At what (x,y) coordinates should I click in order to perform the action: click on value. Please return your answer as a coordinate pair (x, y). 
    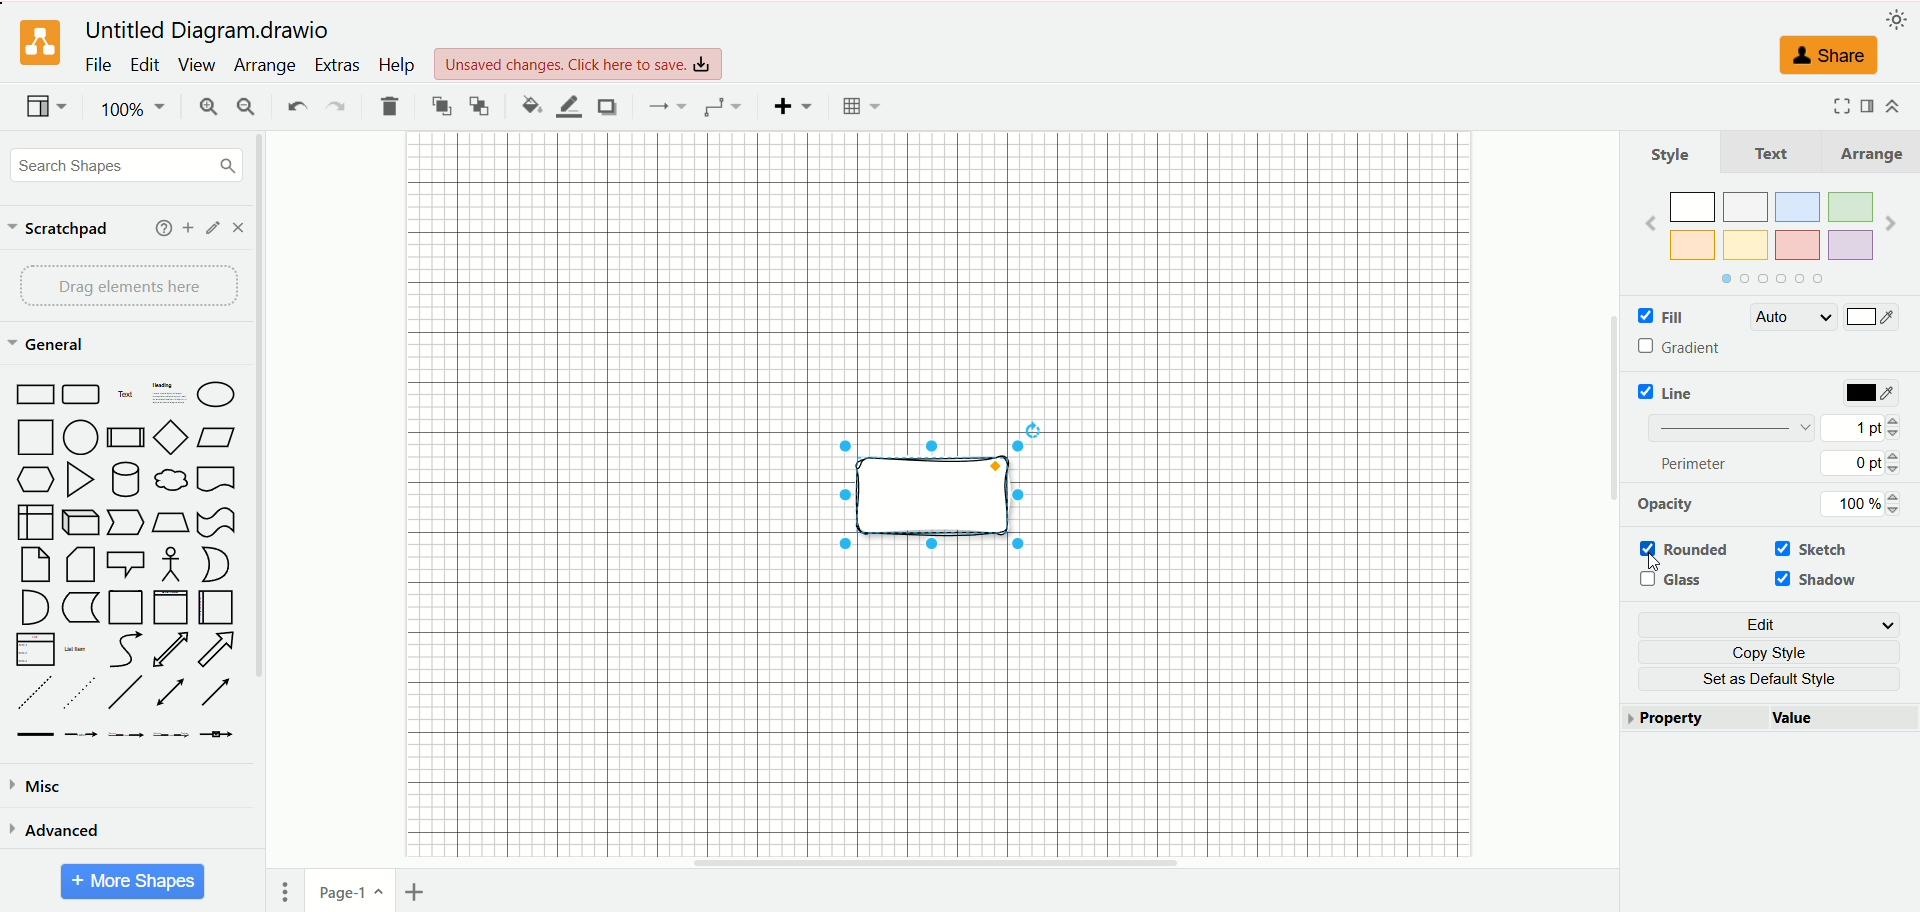
    Looking at the image, I should click on (1843, 720).